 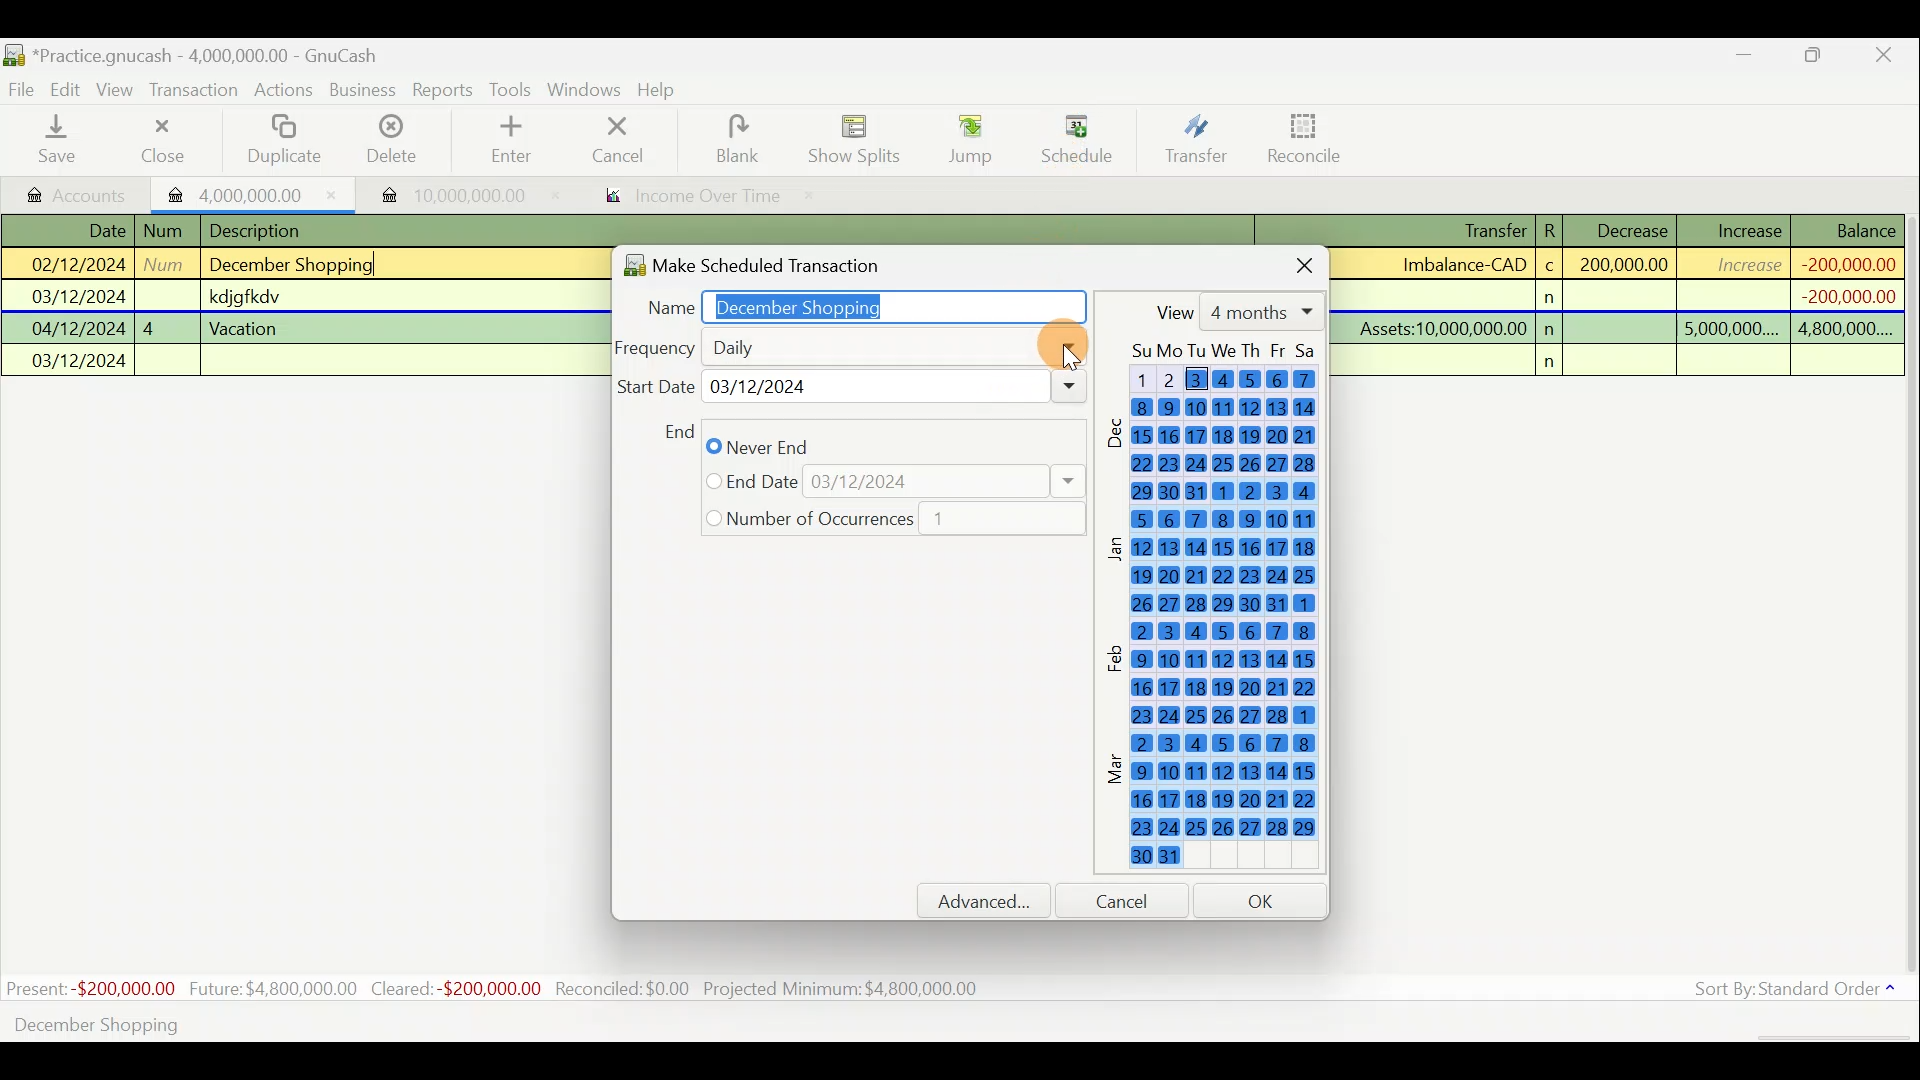 What do you see at coordinates (61, 139) in the screenshot?
I see `Save` at bounding box center [61, 139].